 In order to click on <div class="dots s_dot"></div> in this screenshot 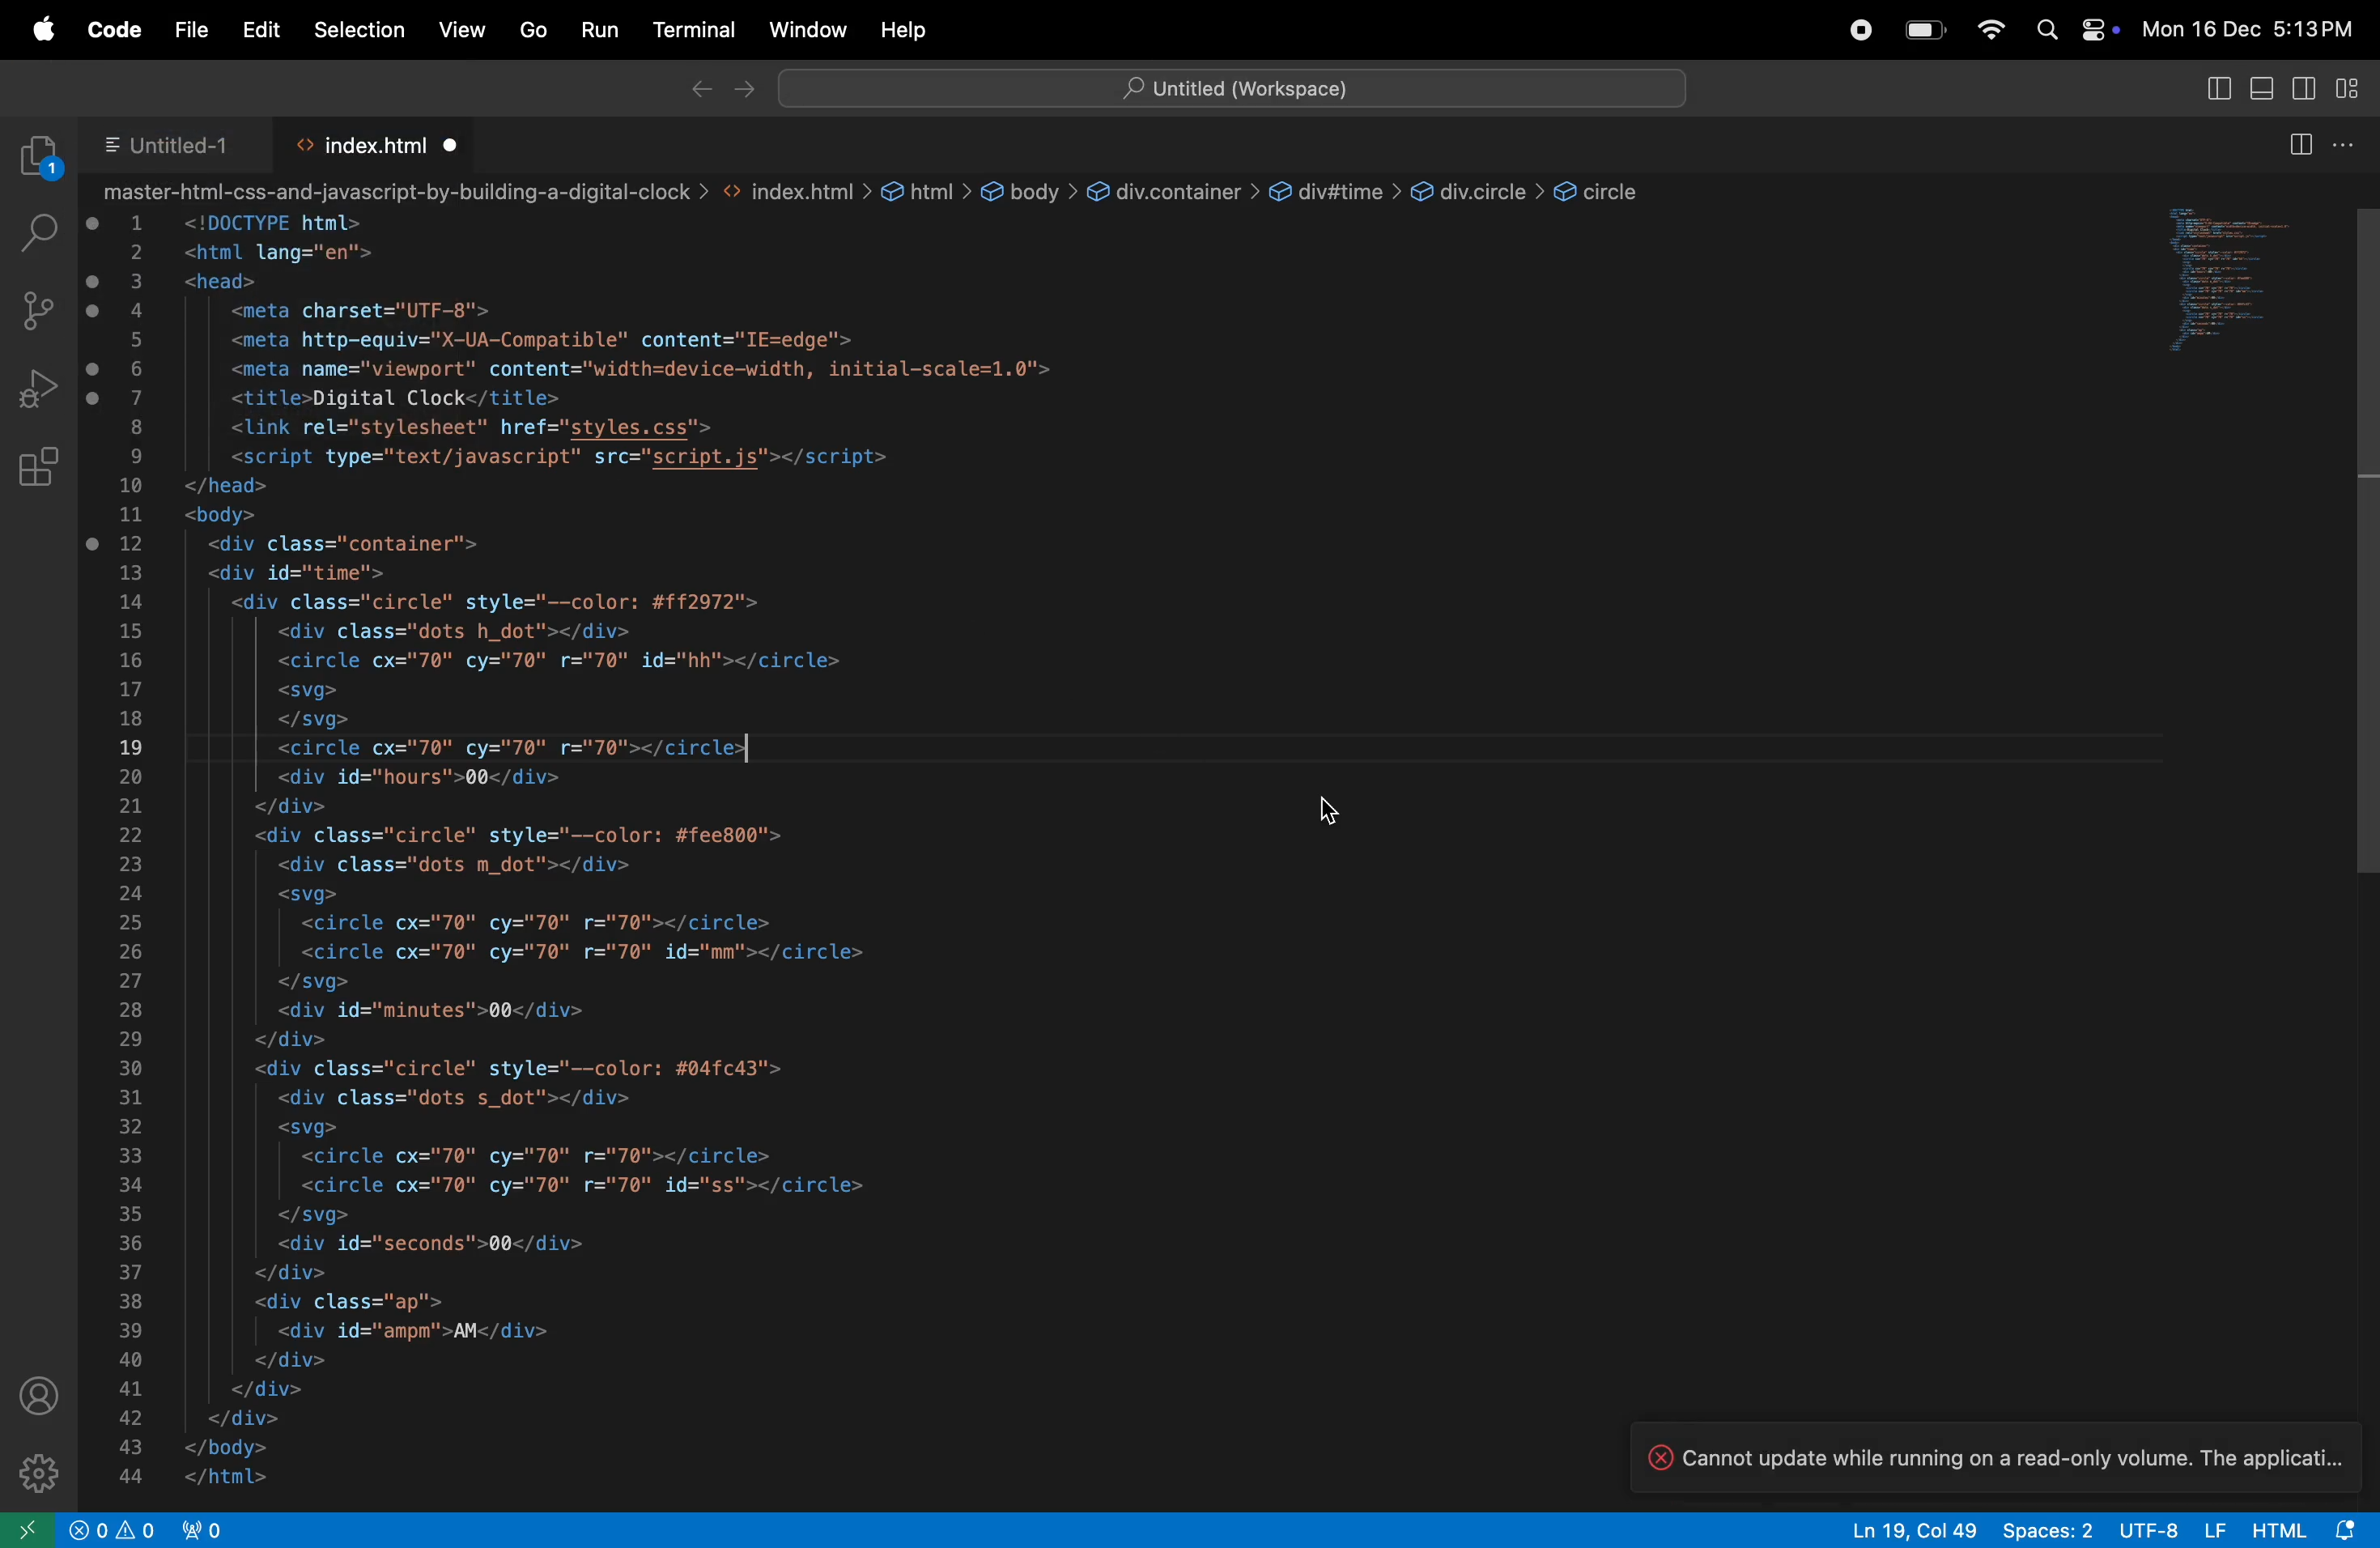, I will do `click(474, 1099)`.